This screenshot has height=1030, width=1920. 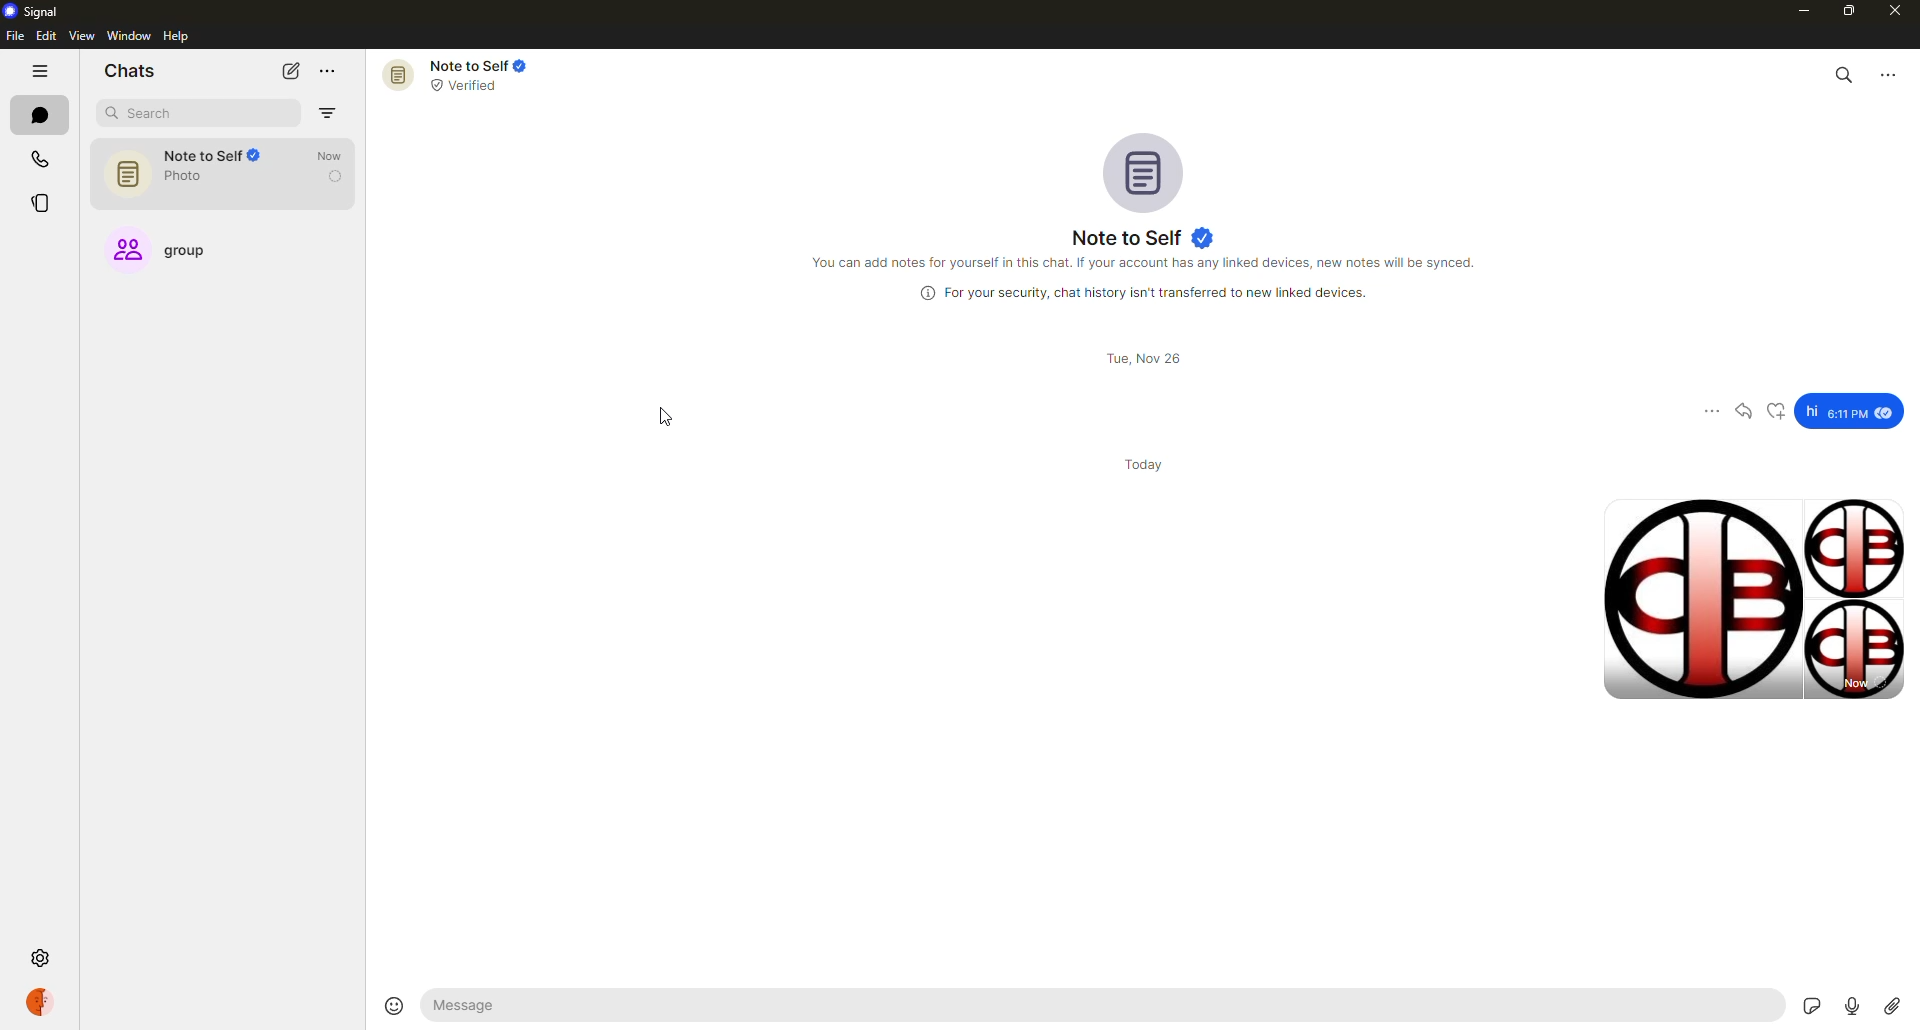 I want to click on info, so click(x=1150, y=293).